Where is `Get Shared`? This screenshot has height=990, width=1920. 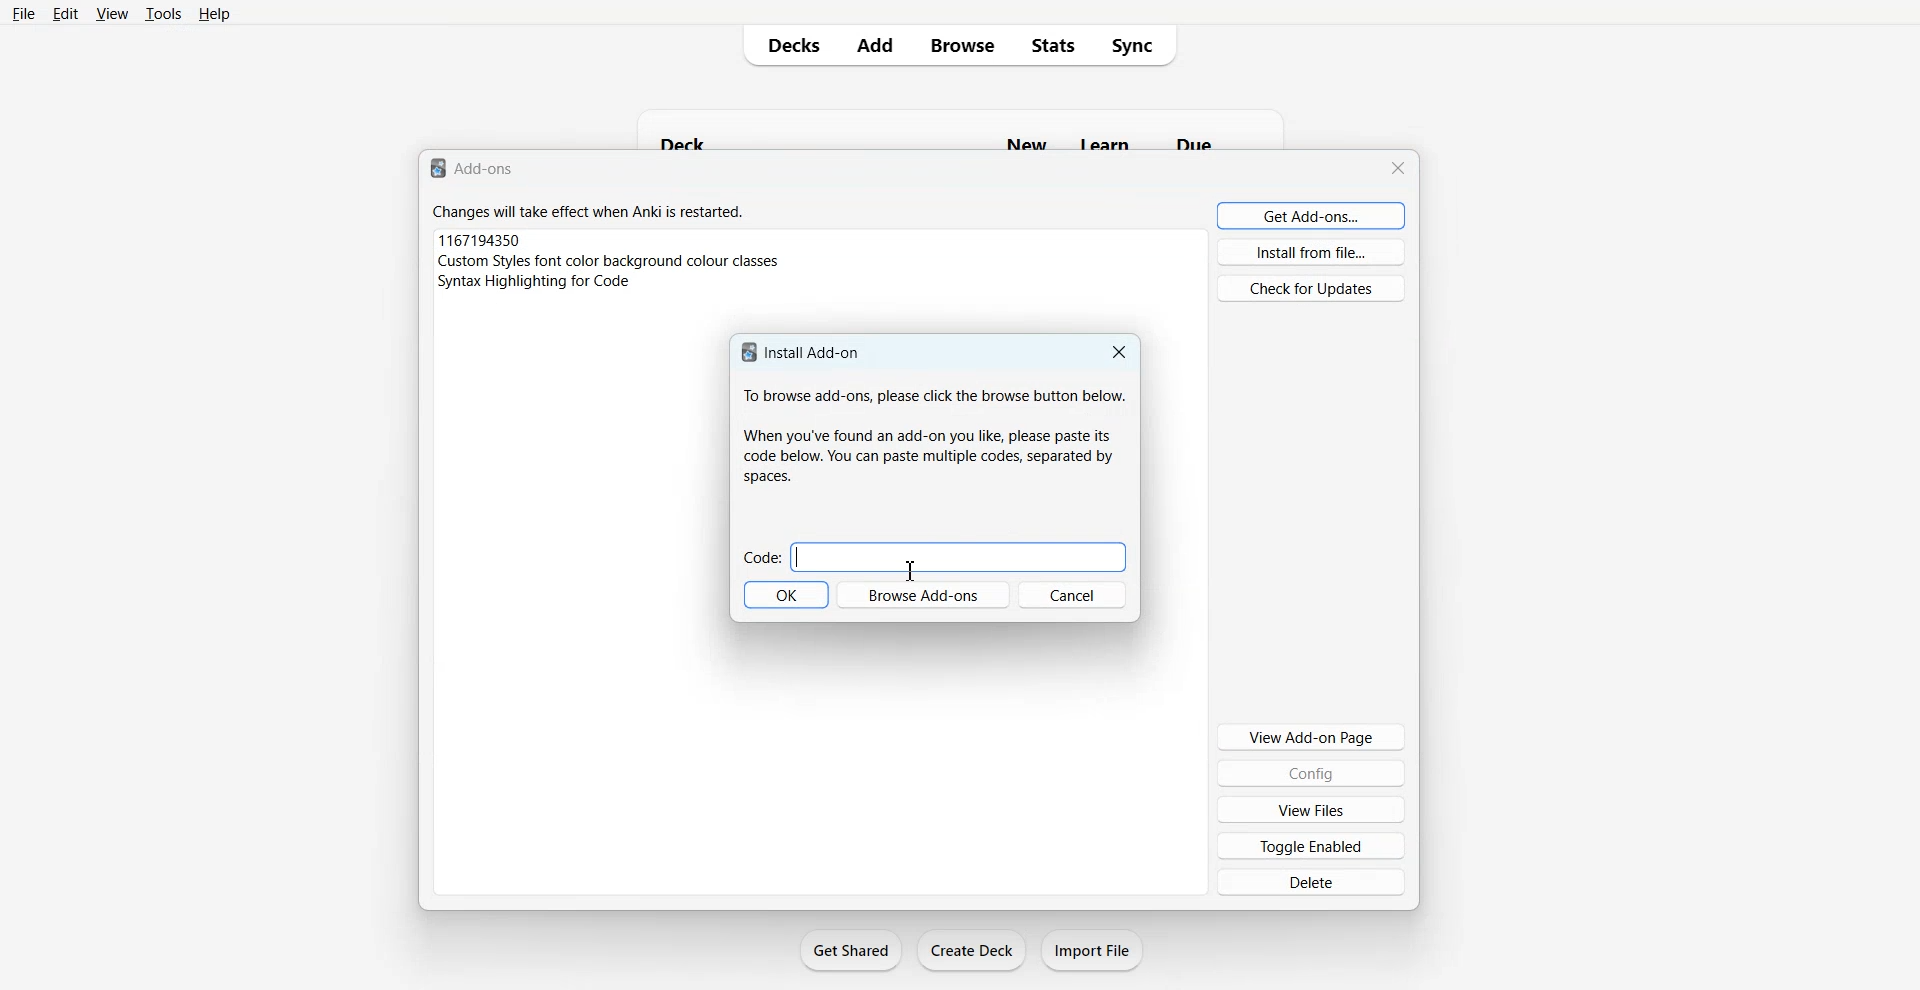
Get Shared is located at coordinates (851, 950).